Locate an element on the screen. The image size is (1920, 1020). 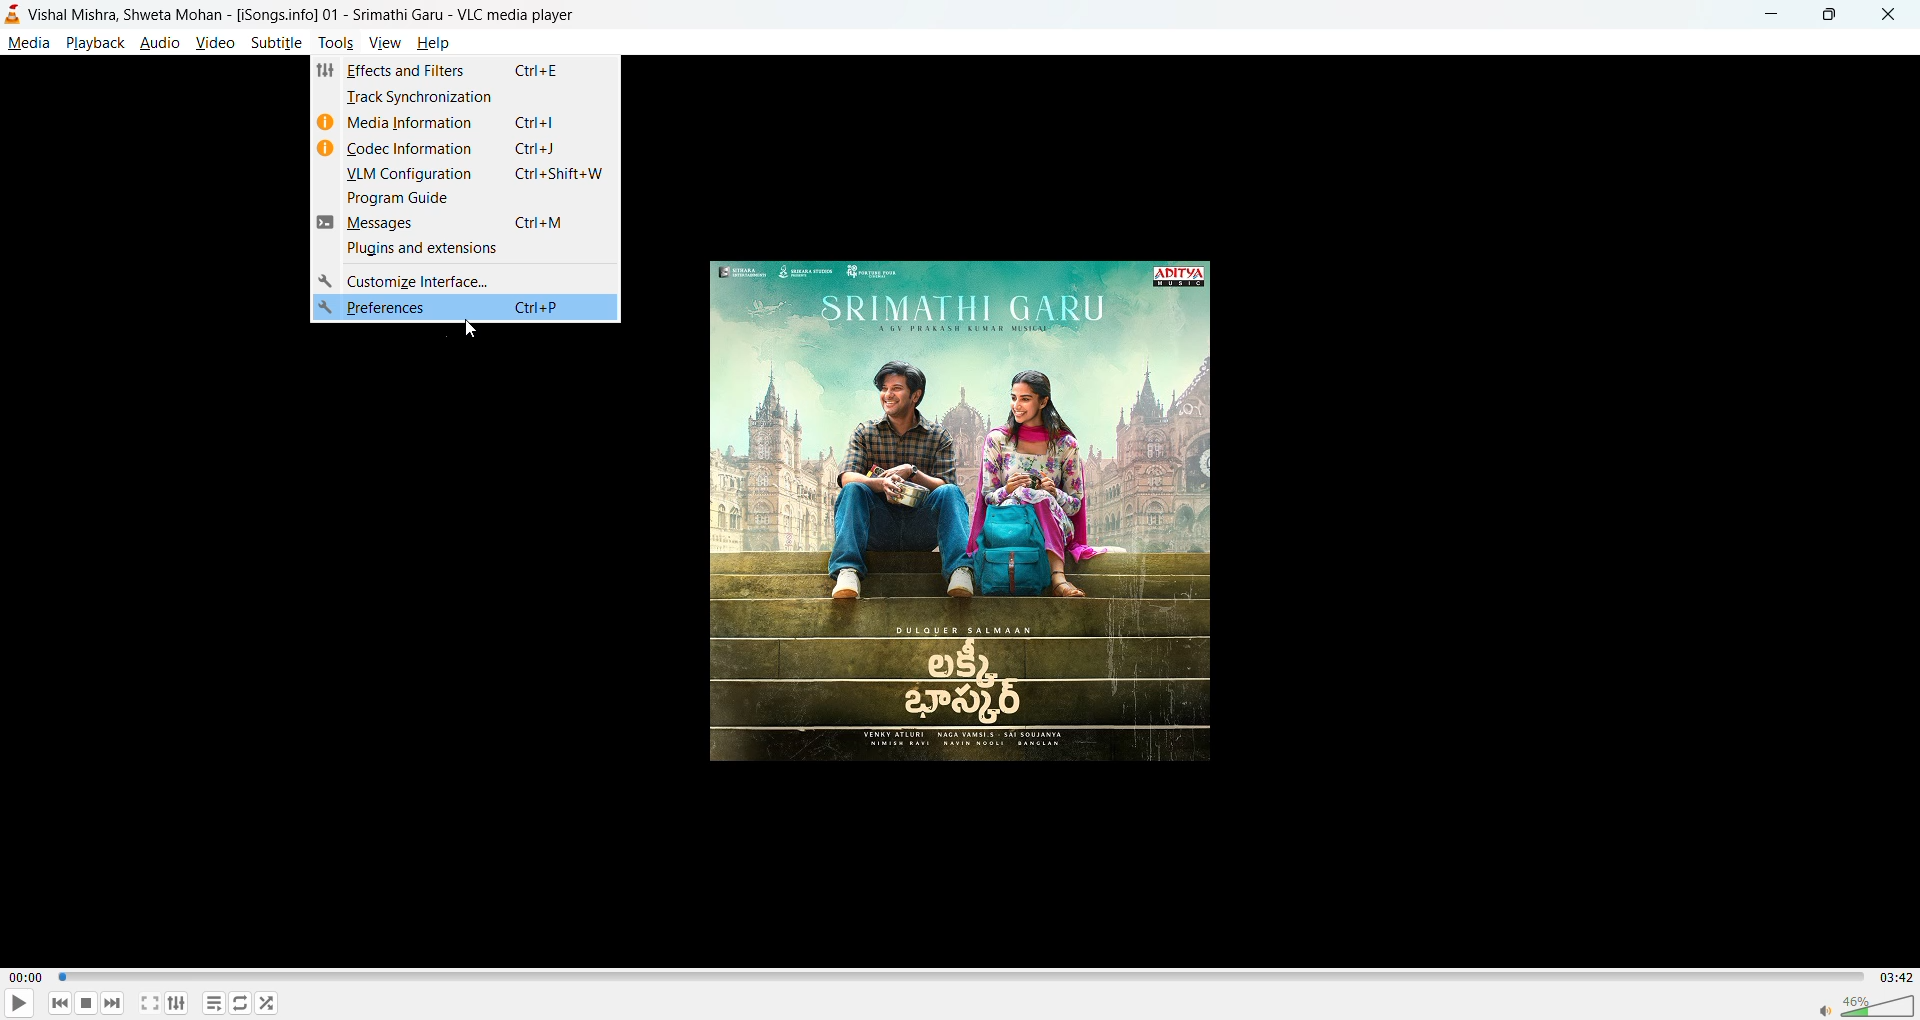
media information is located at coordinates (413, 123).